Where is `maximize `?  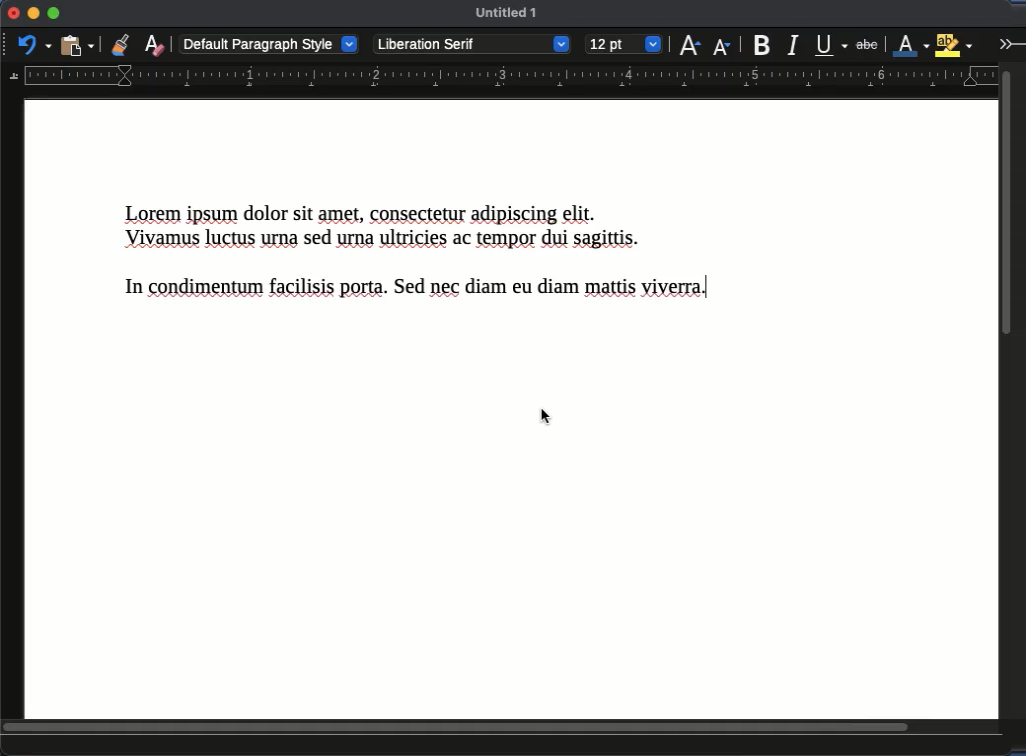 maximize  is located at coordinates (53, 14).